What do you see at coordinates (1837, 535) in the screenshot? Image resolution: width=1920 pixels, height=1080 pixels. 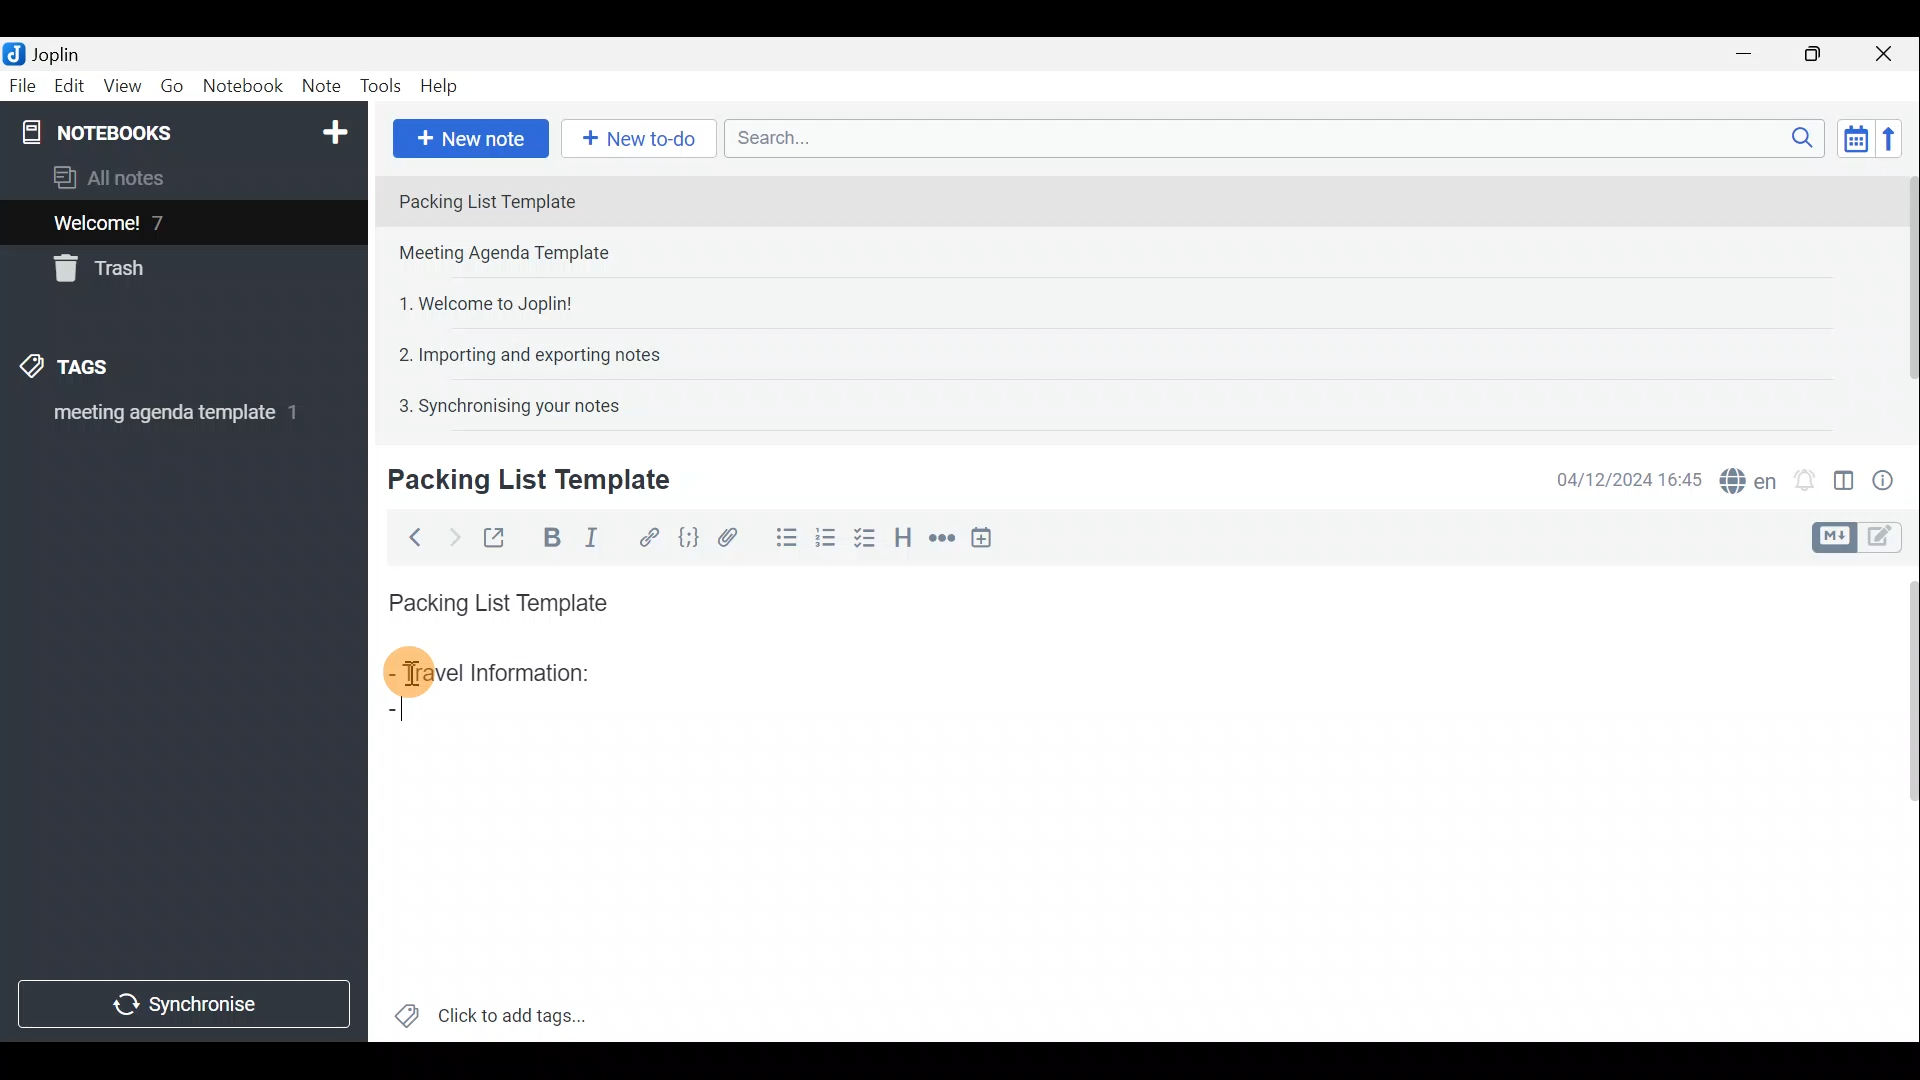 I see `Toggle editors` at bounding box center [1837, 535].